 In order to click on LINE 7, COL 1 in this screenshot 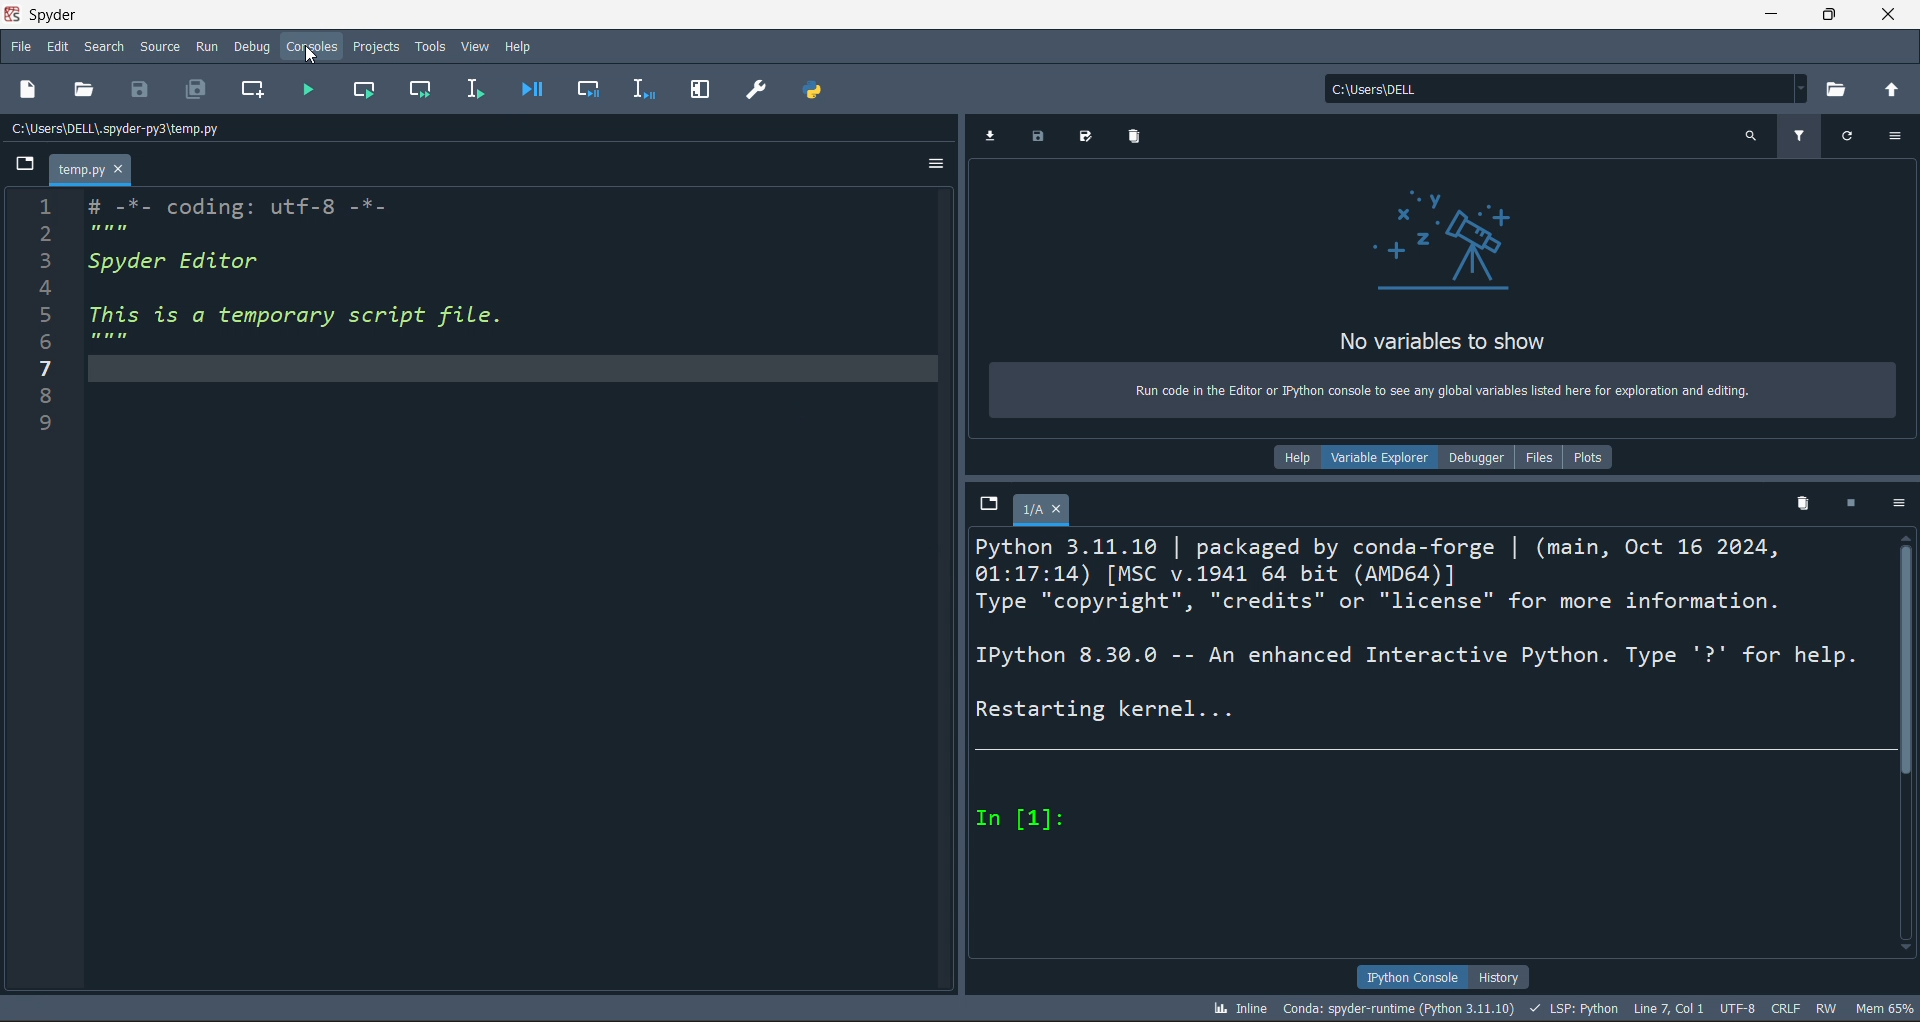, I will do `click(1669, 1008)`.